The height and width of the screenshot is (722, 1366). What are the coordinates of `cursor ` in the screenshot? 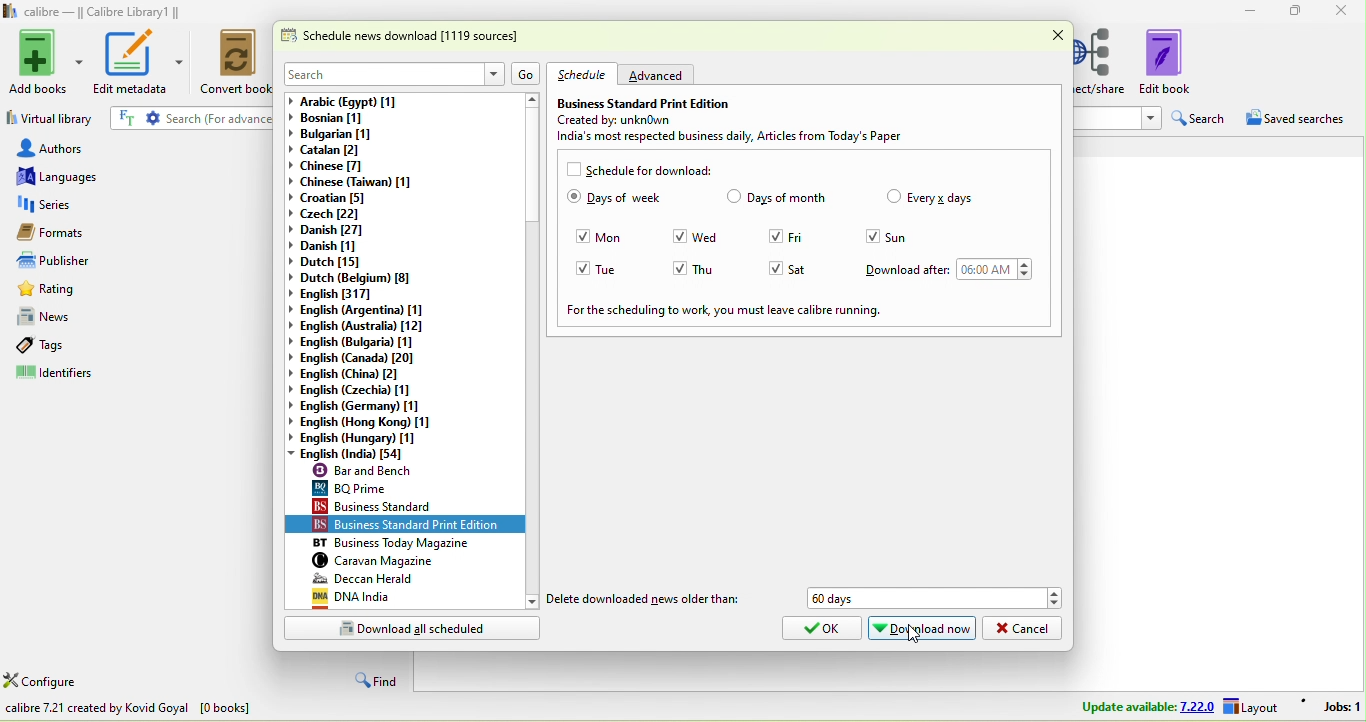 It's located at (917, 641).